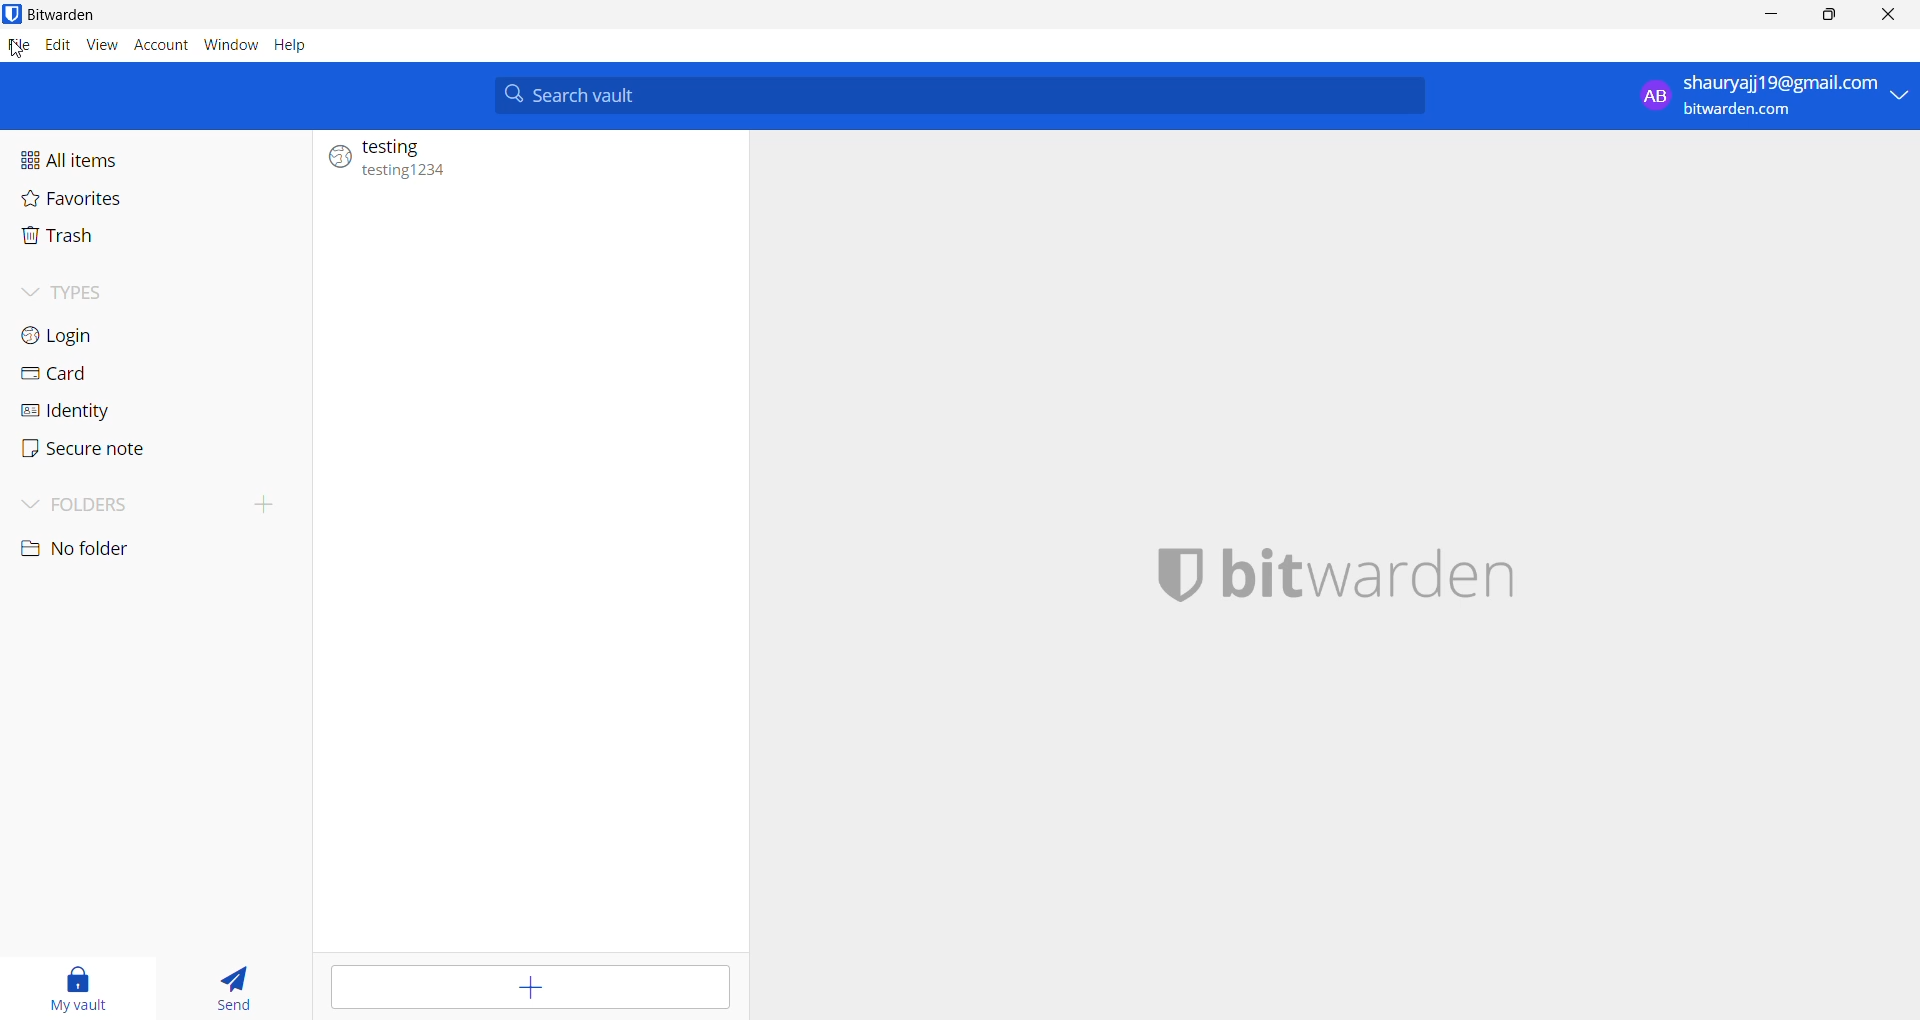  I want to click on types, so click(131, 291).